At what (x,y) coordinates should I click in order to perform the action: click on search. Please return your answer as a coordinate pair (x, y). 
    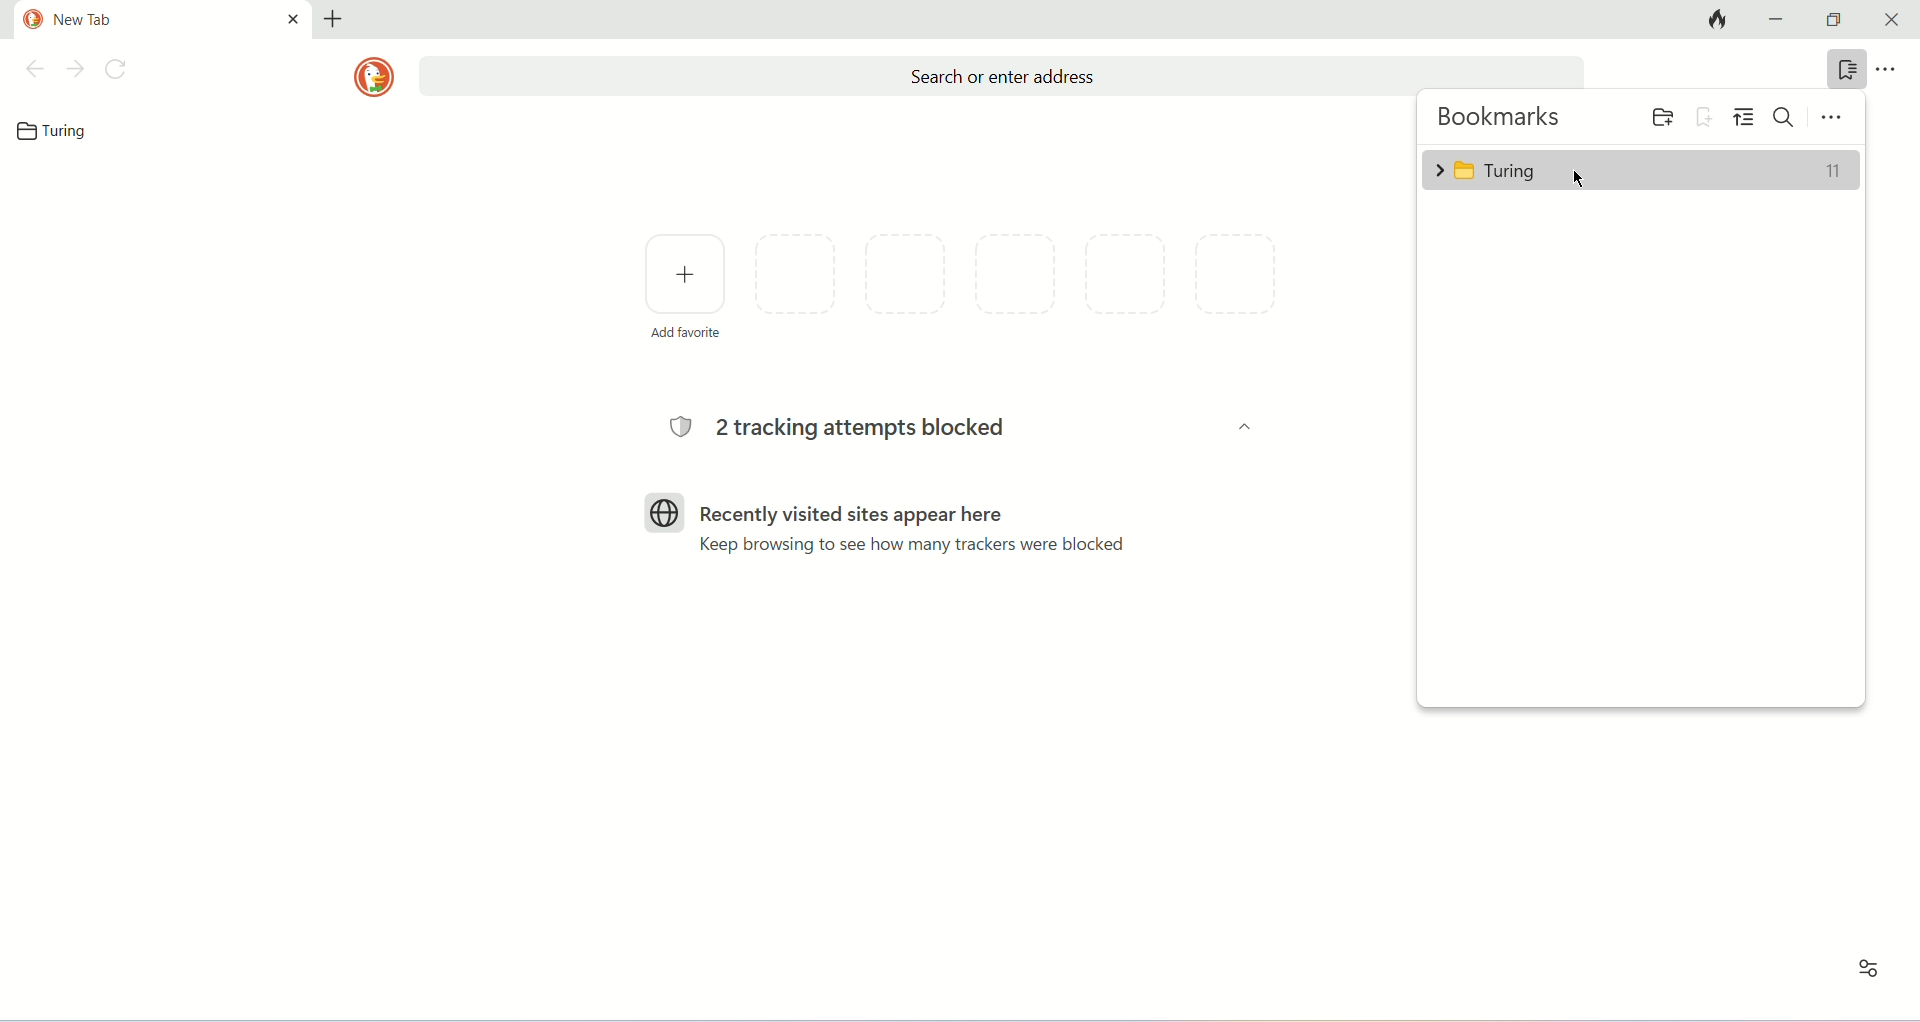
    Looking at the image, I should click on (1787, 116).